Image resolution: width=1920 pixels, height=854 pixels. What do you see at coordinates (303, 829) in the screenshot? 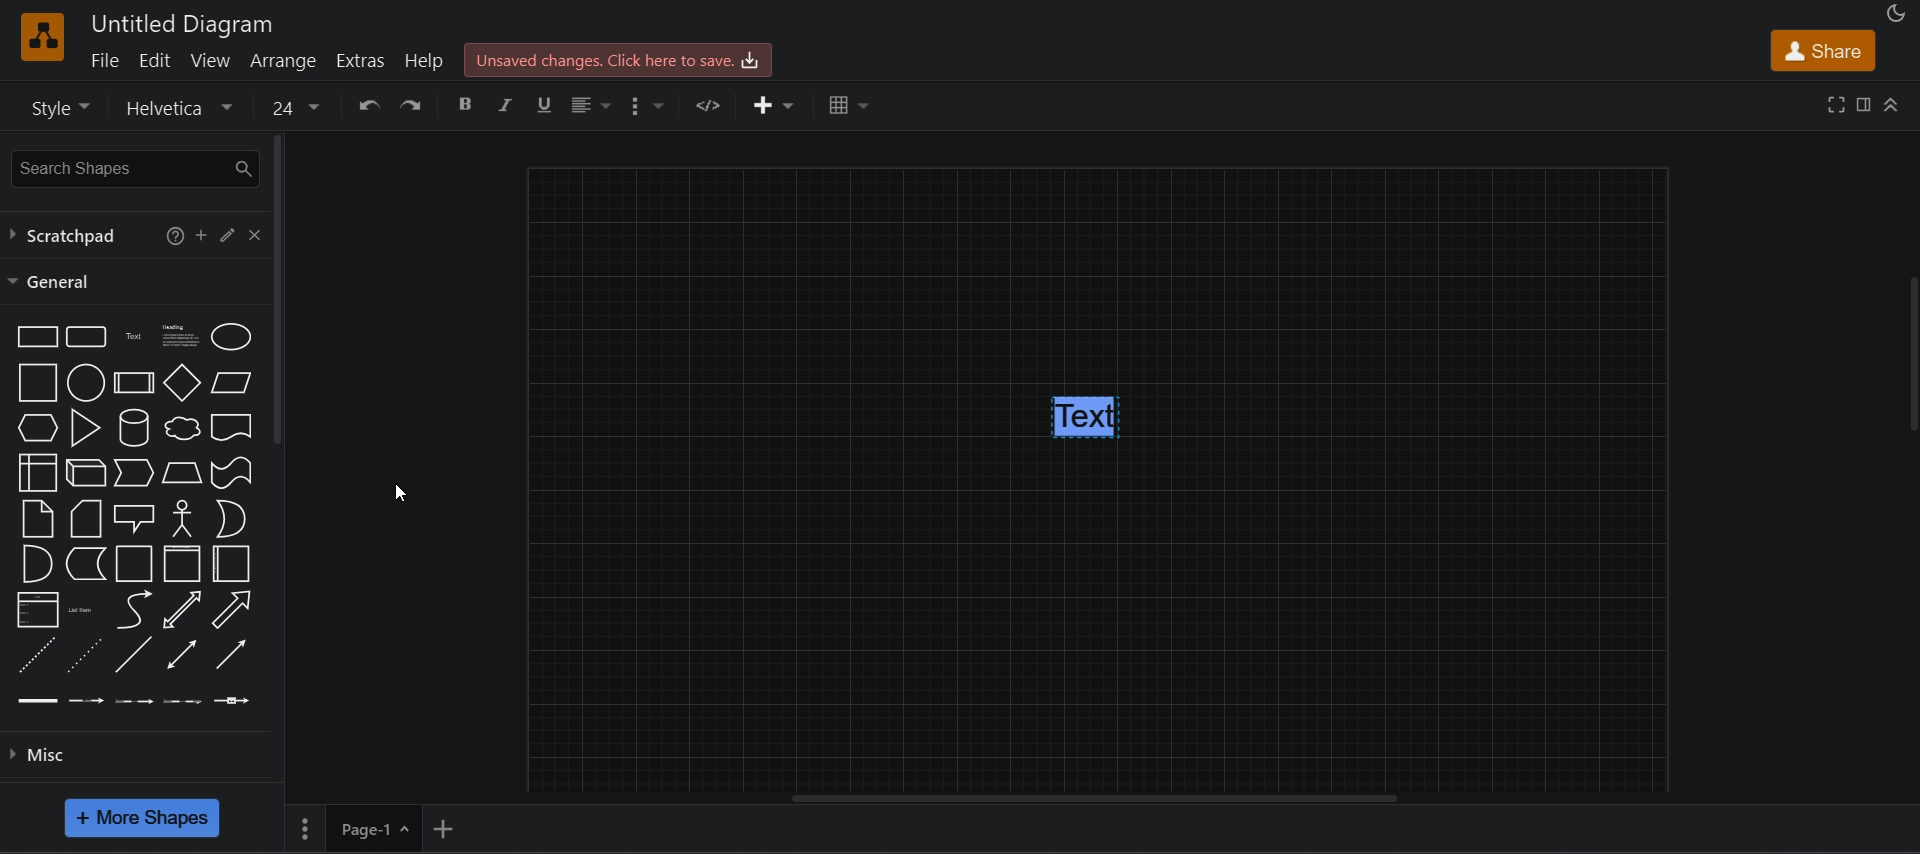
I see `more settings` at bounding box center [303, 829].